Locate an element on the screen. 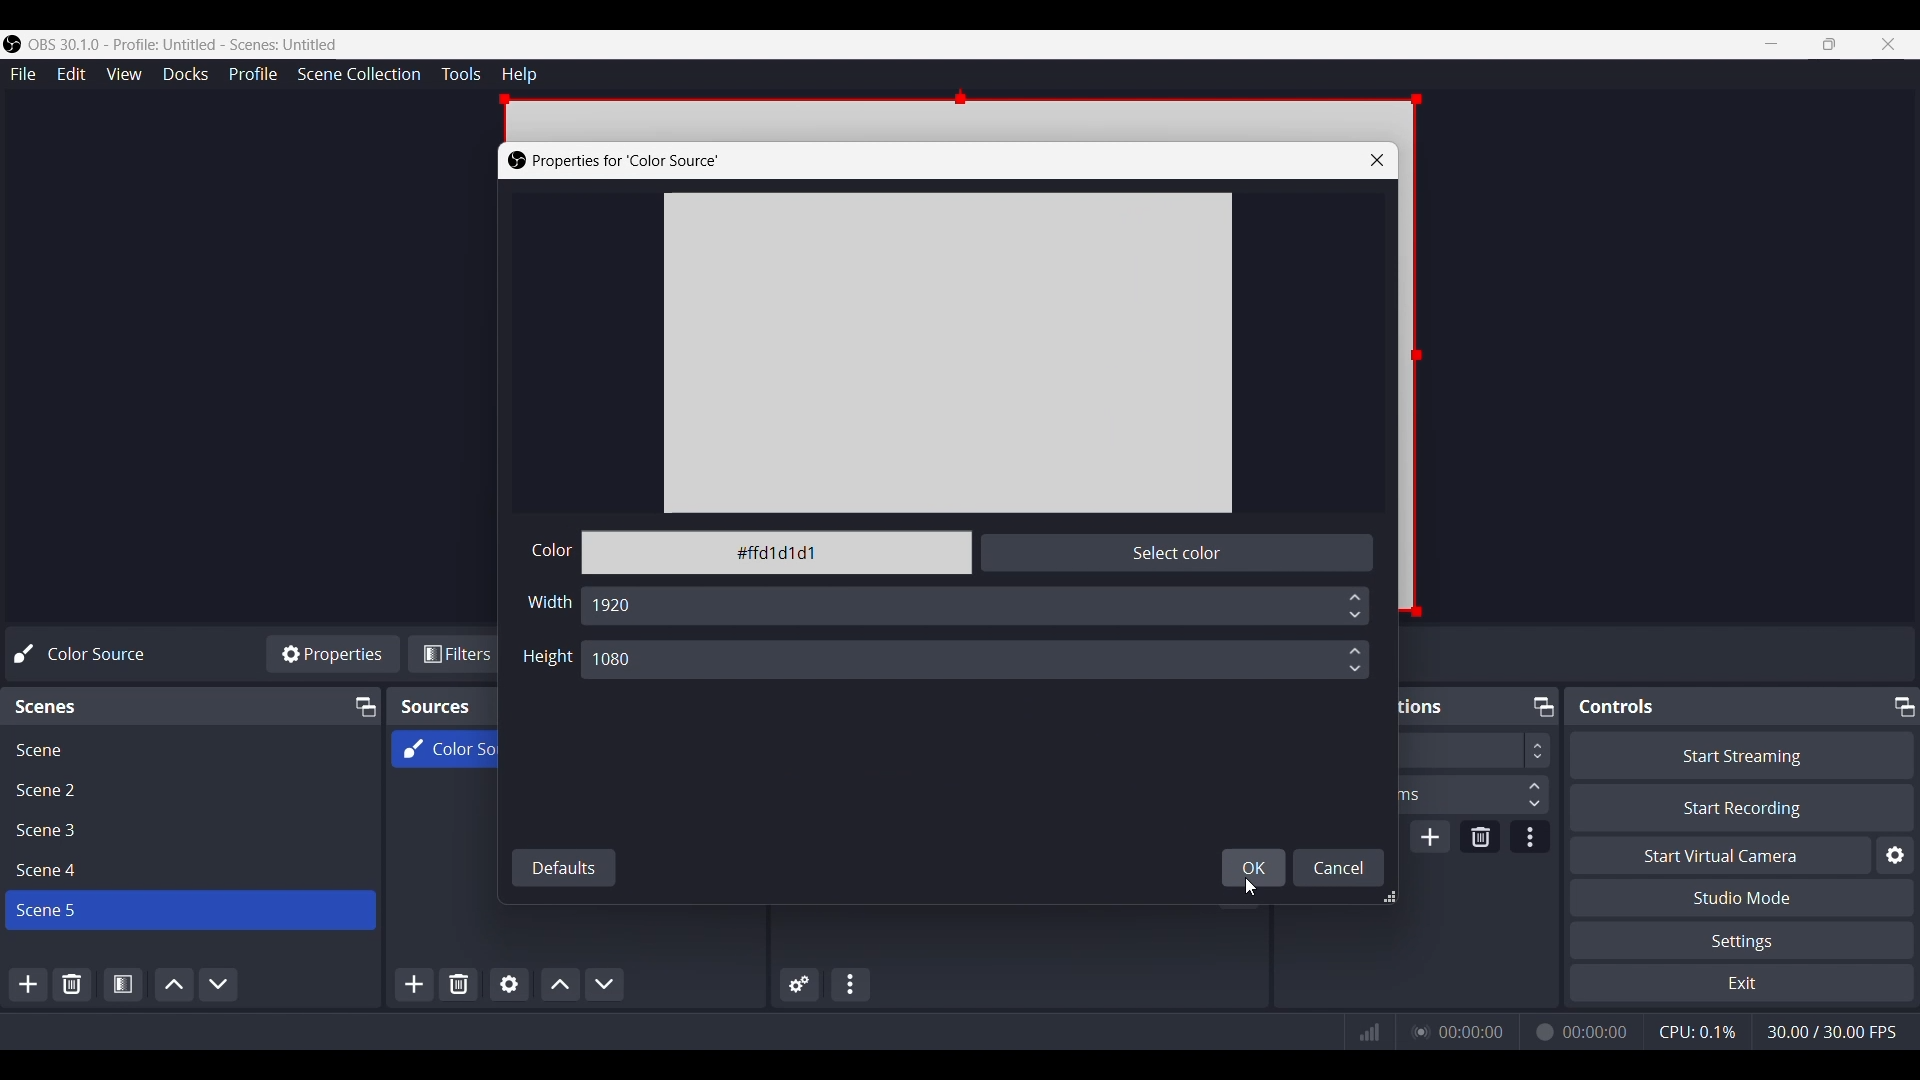 This screenshot has width=1920, height=1080. View is located at coordinates (123, 74).